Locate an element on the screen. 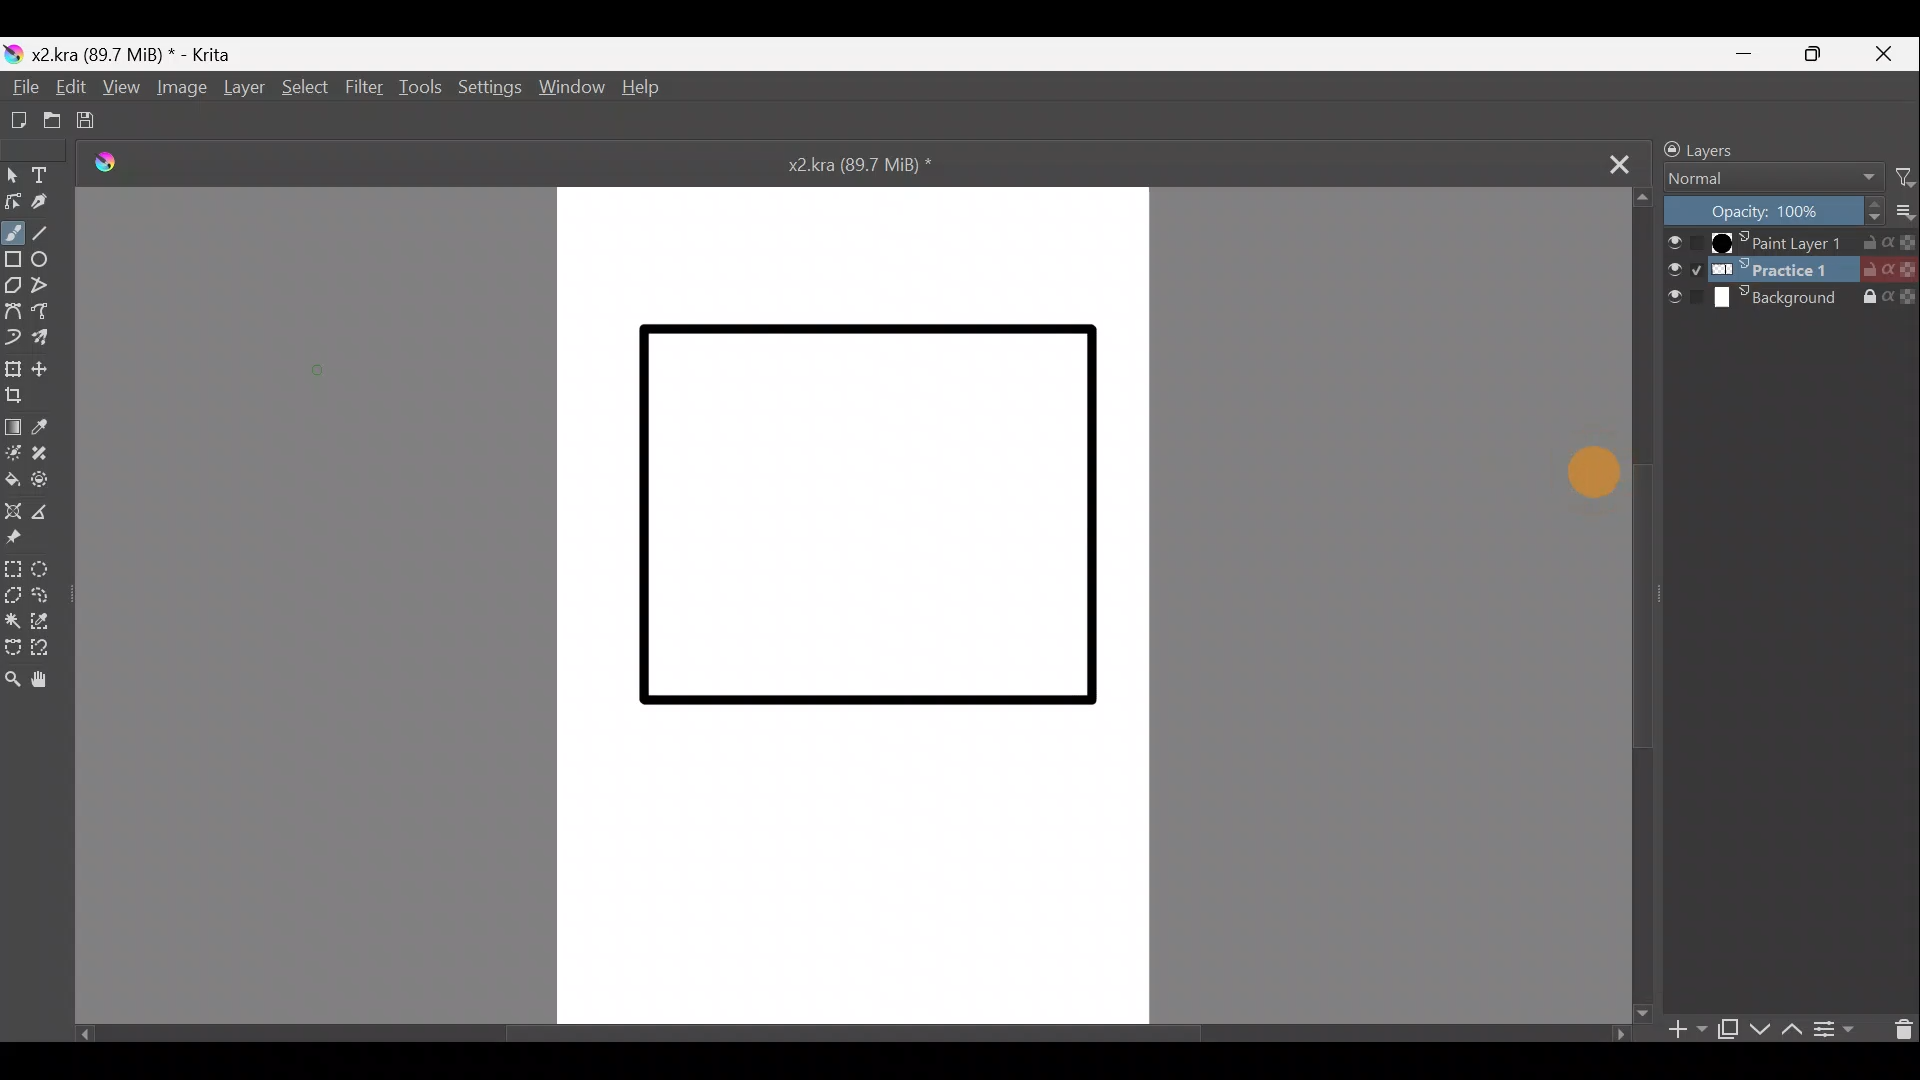 Image resolution: width=1920 pixels, height=1080 pixels. Practice 1 is located at coordinates (1789, 296).